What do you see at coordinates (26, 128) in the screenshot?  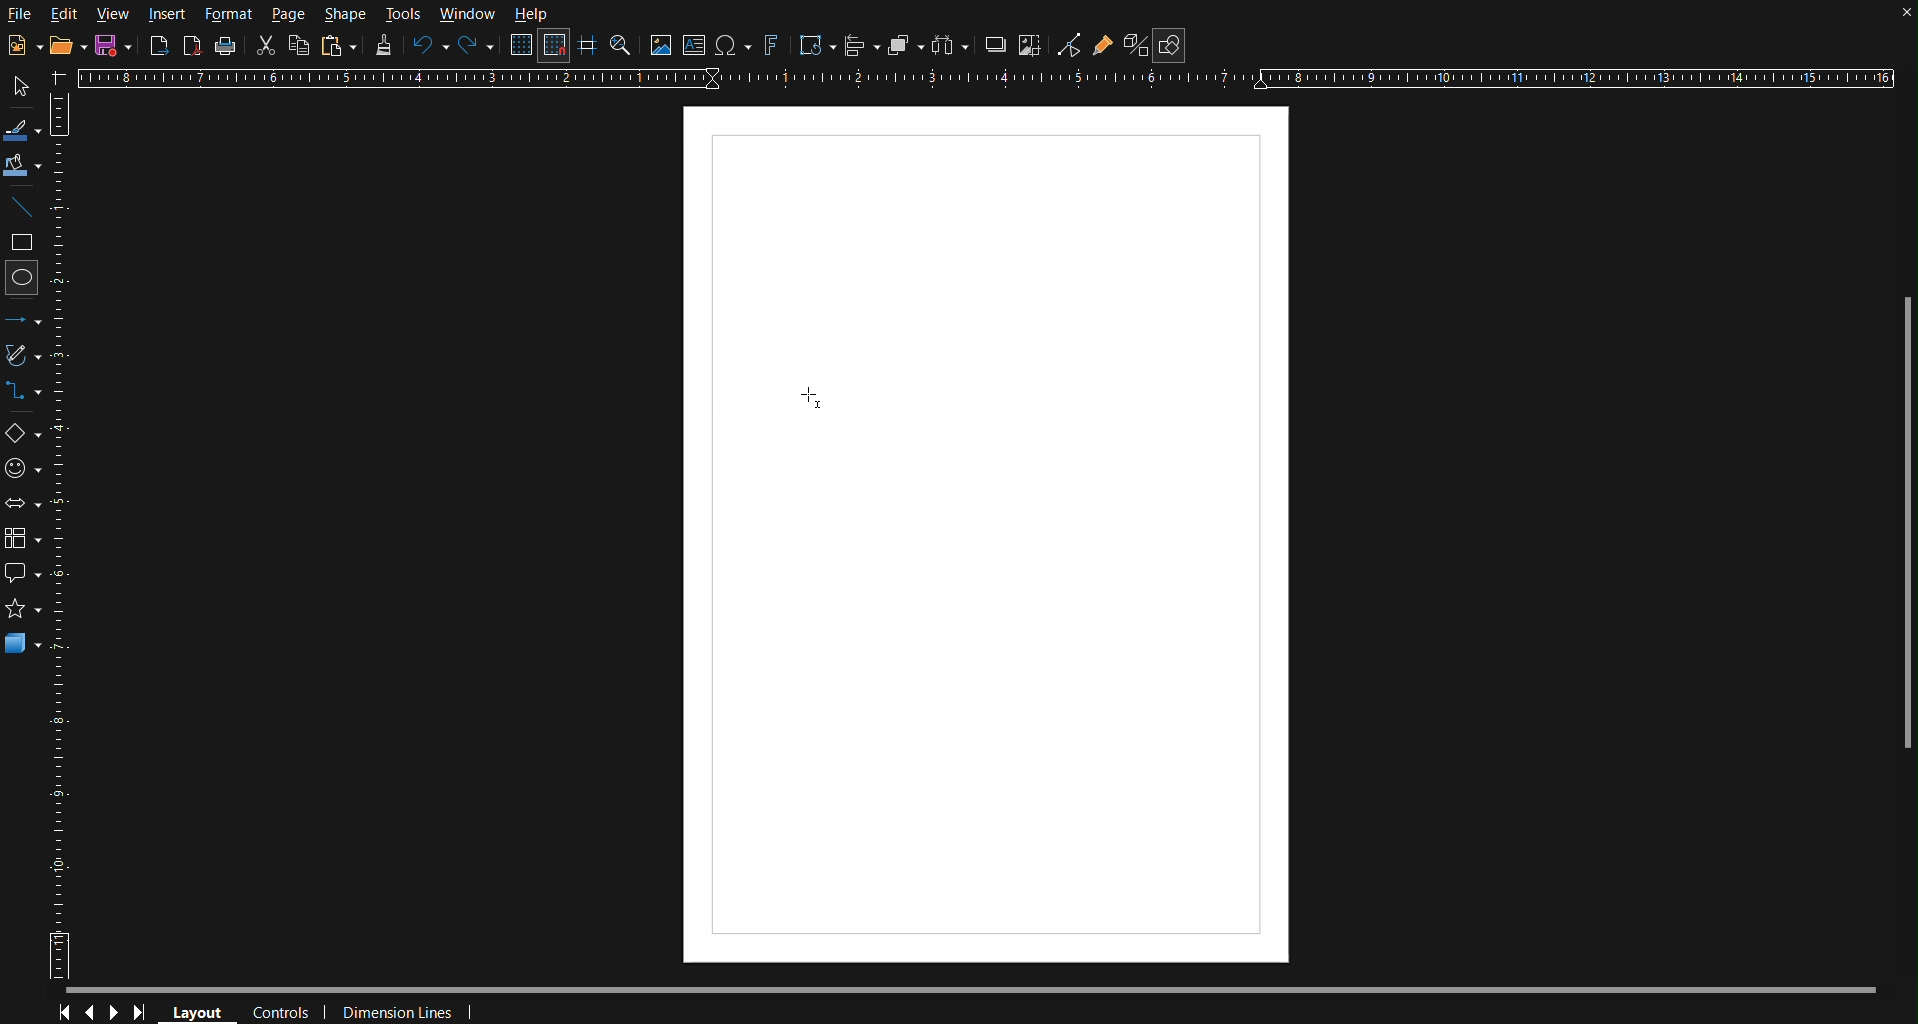 I see `Line Color` at bounding box center [26, 128].